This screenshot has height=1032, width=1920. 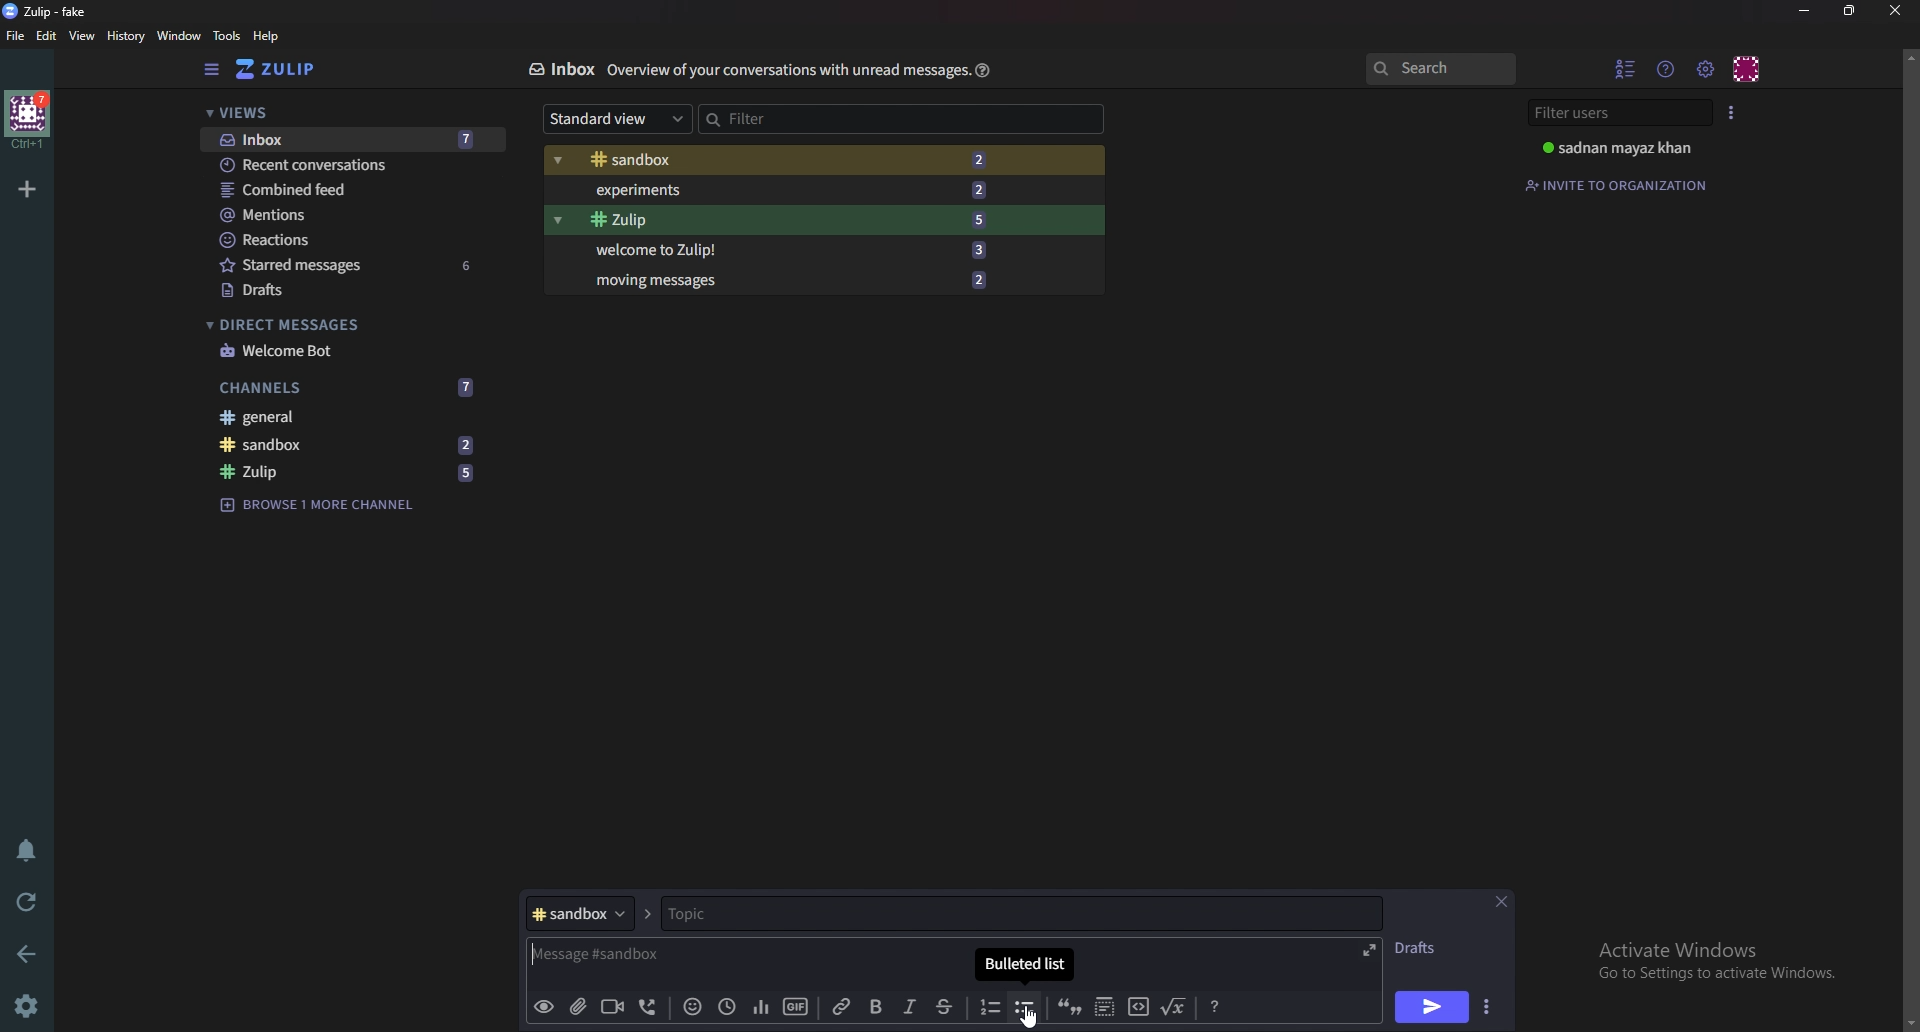 What do you see at coordinates (1619, 185) in the screenshot?
I see `Invite to organization` at bounding box center [1619, 185].